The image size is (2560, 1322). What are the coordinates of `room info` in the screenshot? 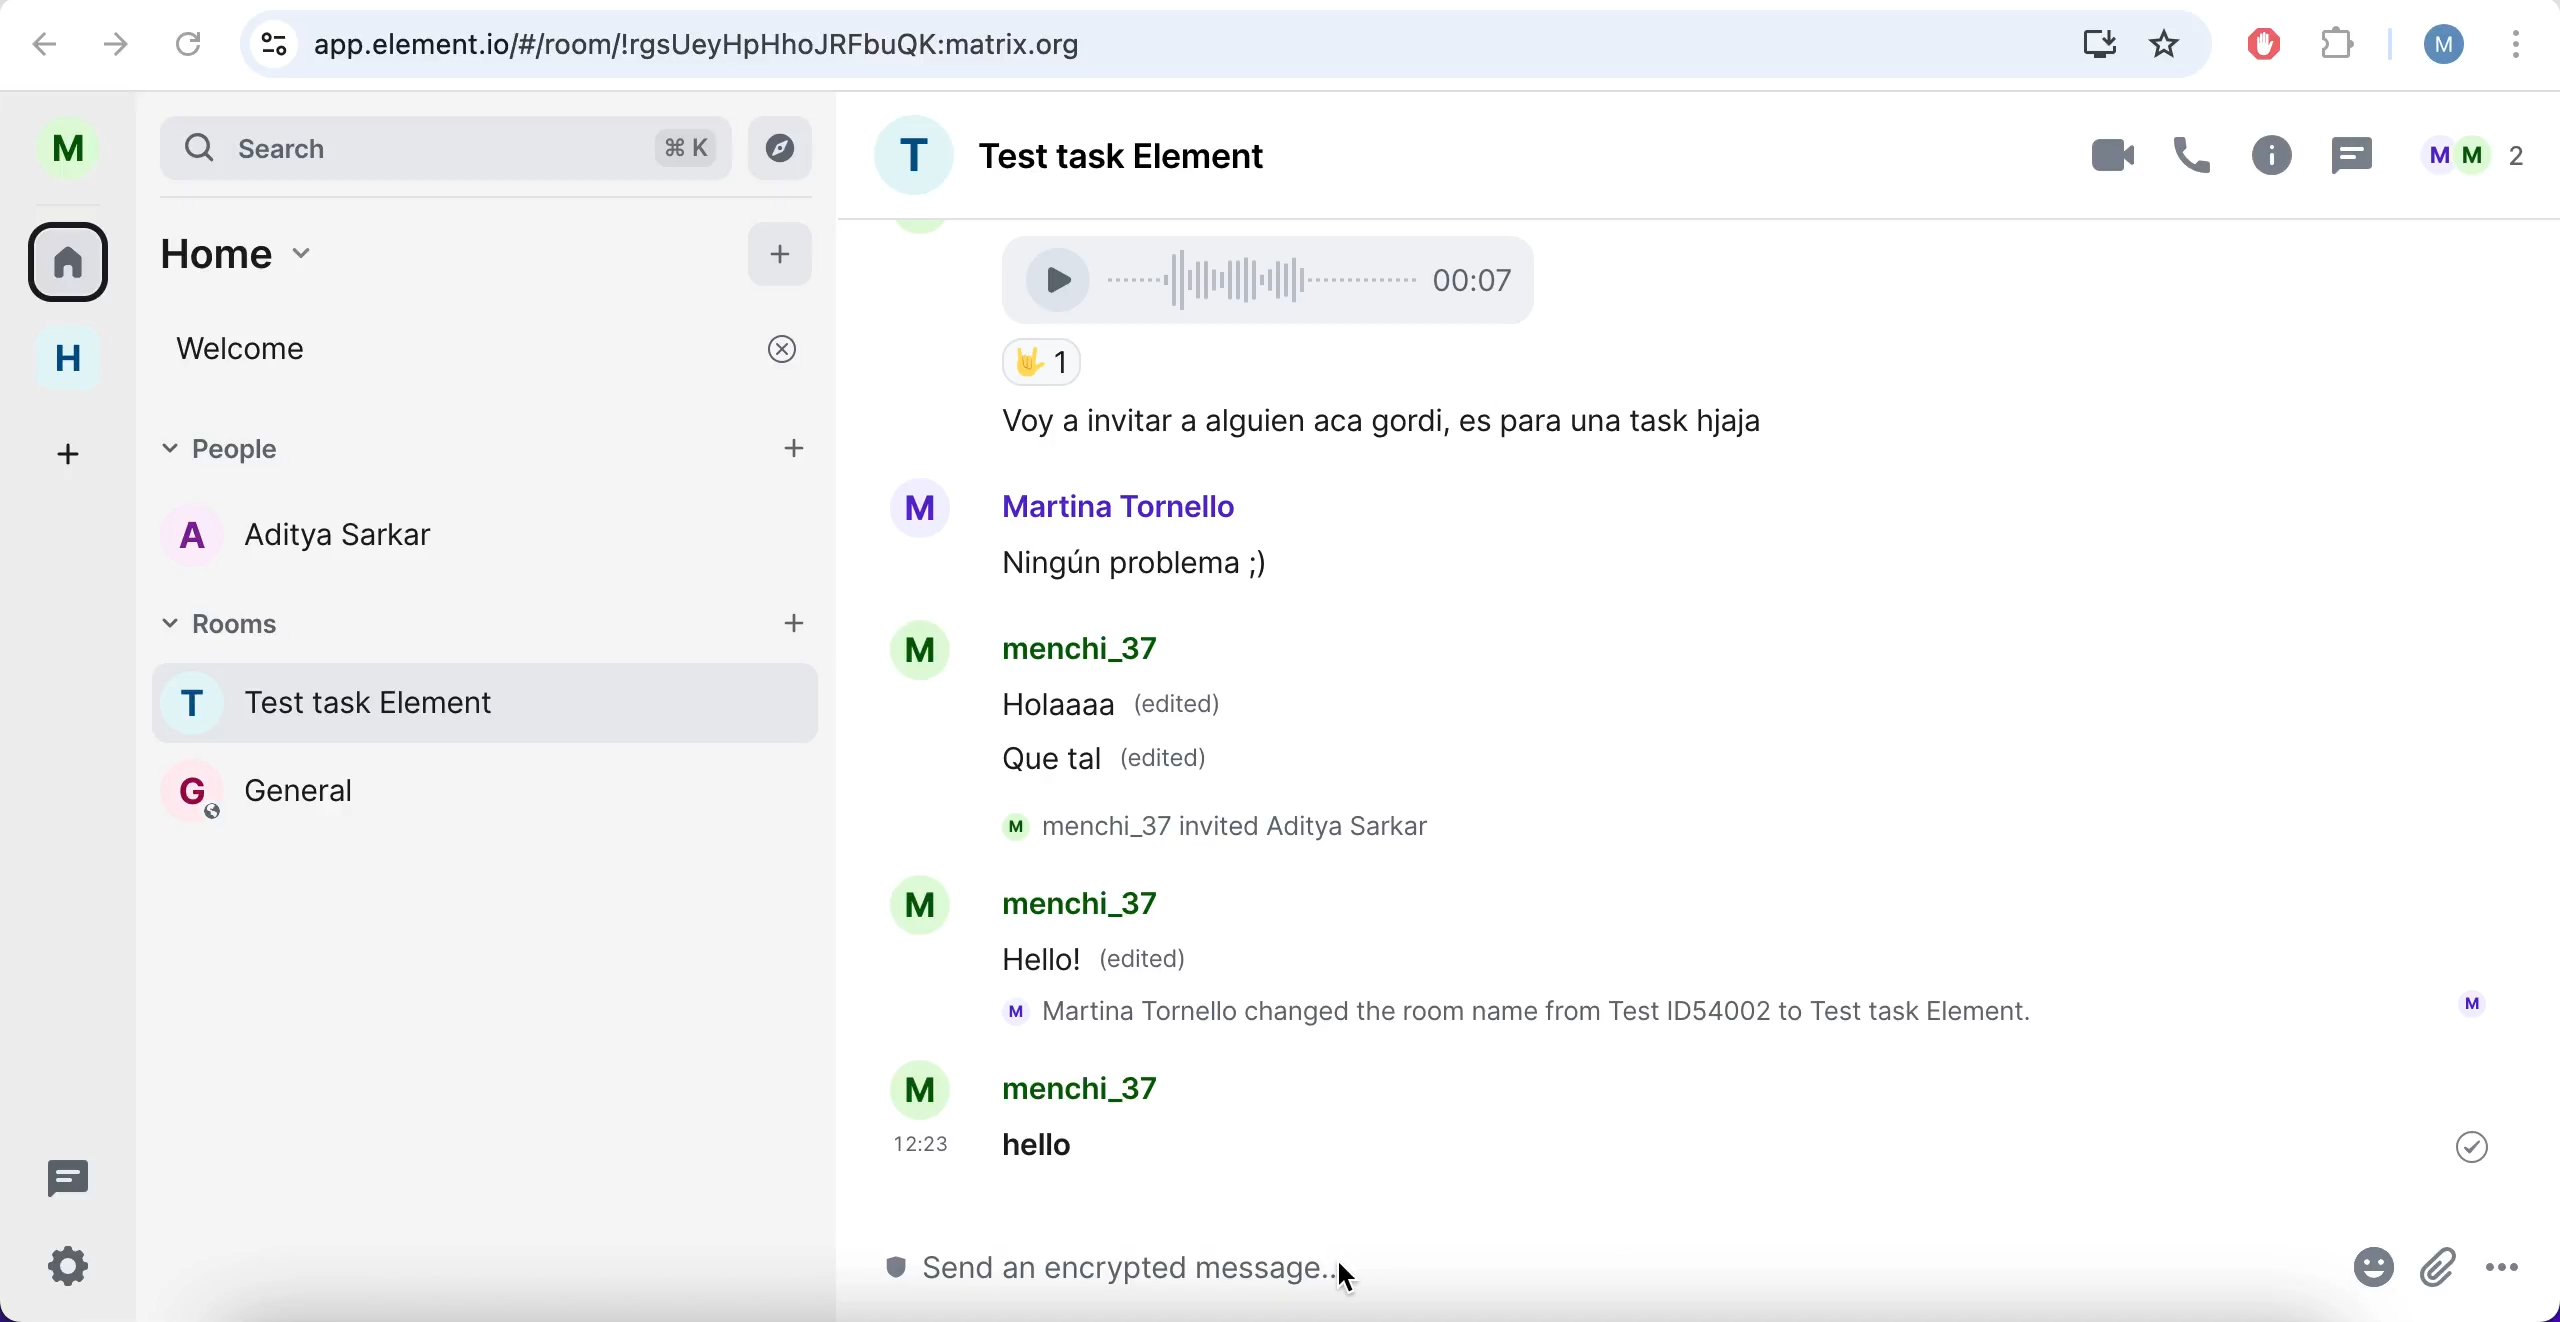 It's located at (2267, 159).